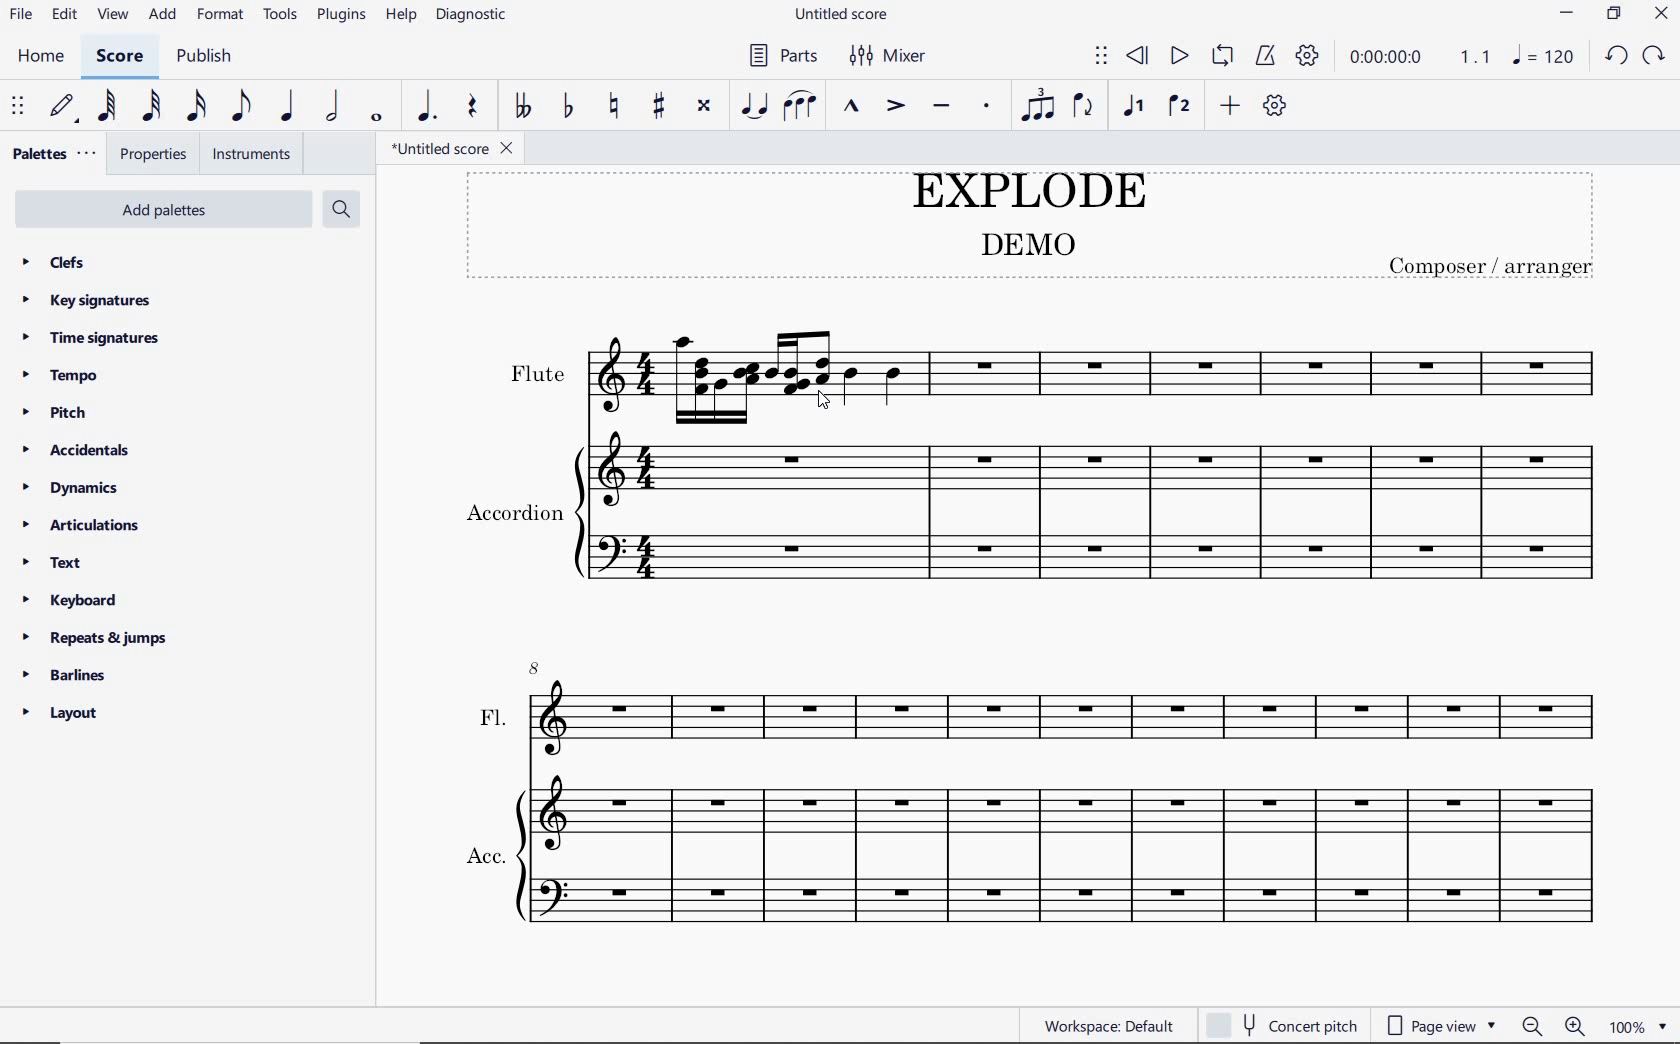  What do you see at coordinates (1309, 55) in the screenshot?
I see `playback settings` at bounding box center [1309, 55].